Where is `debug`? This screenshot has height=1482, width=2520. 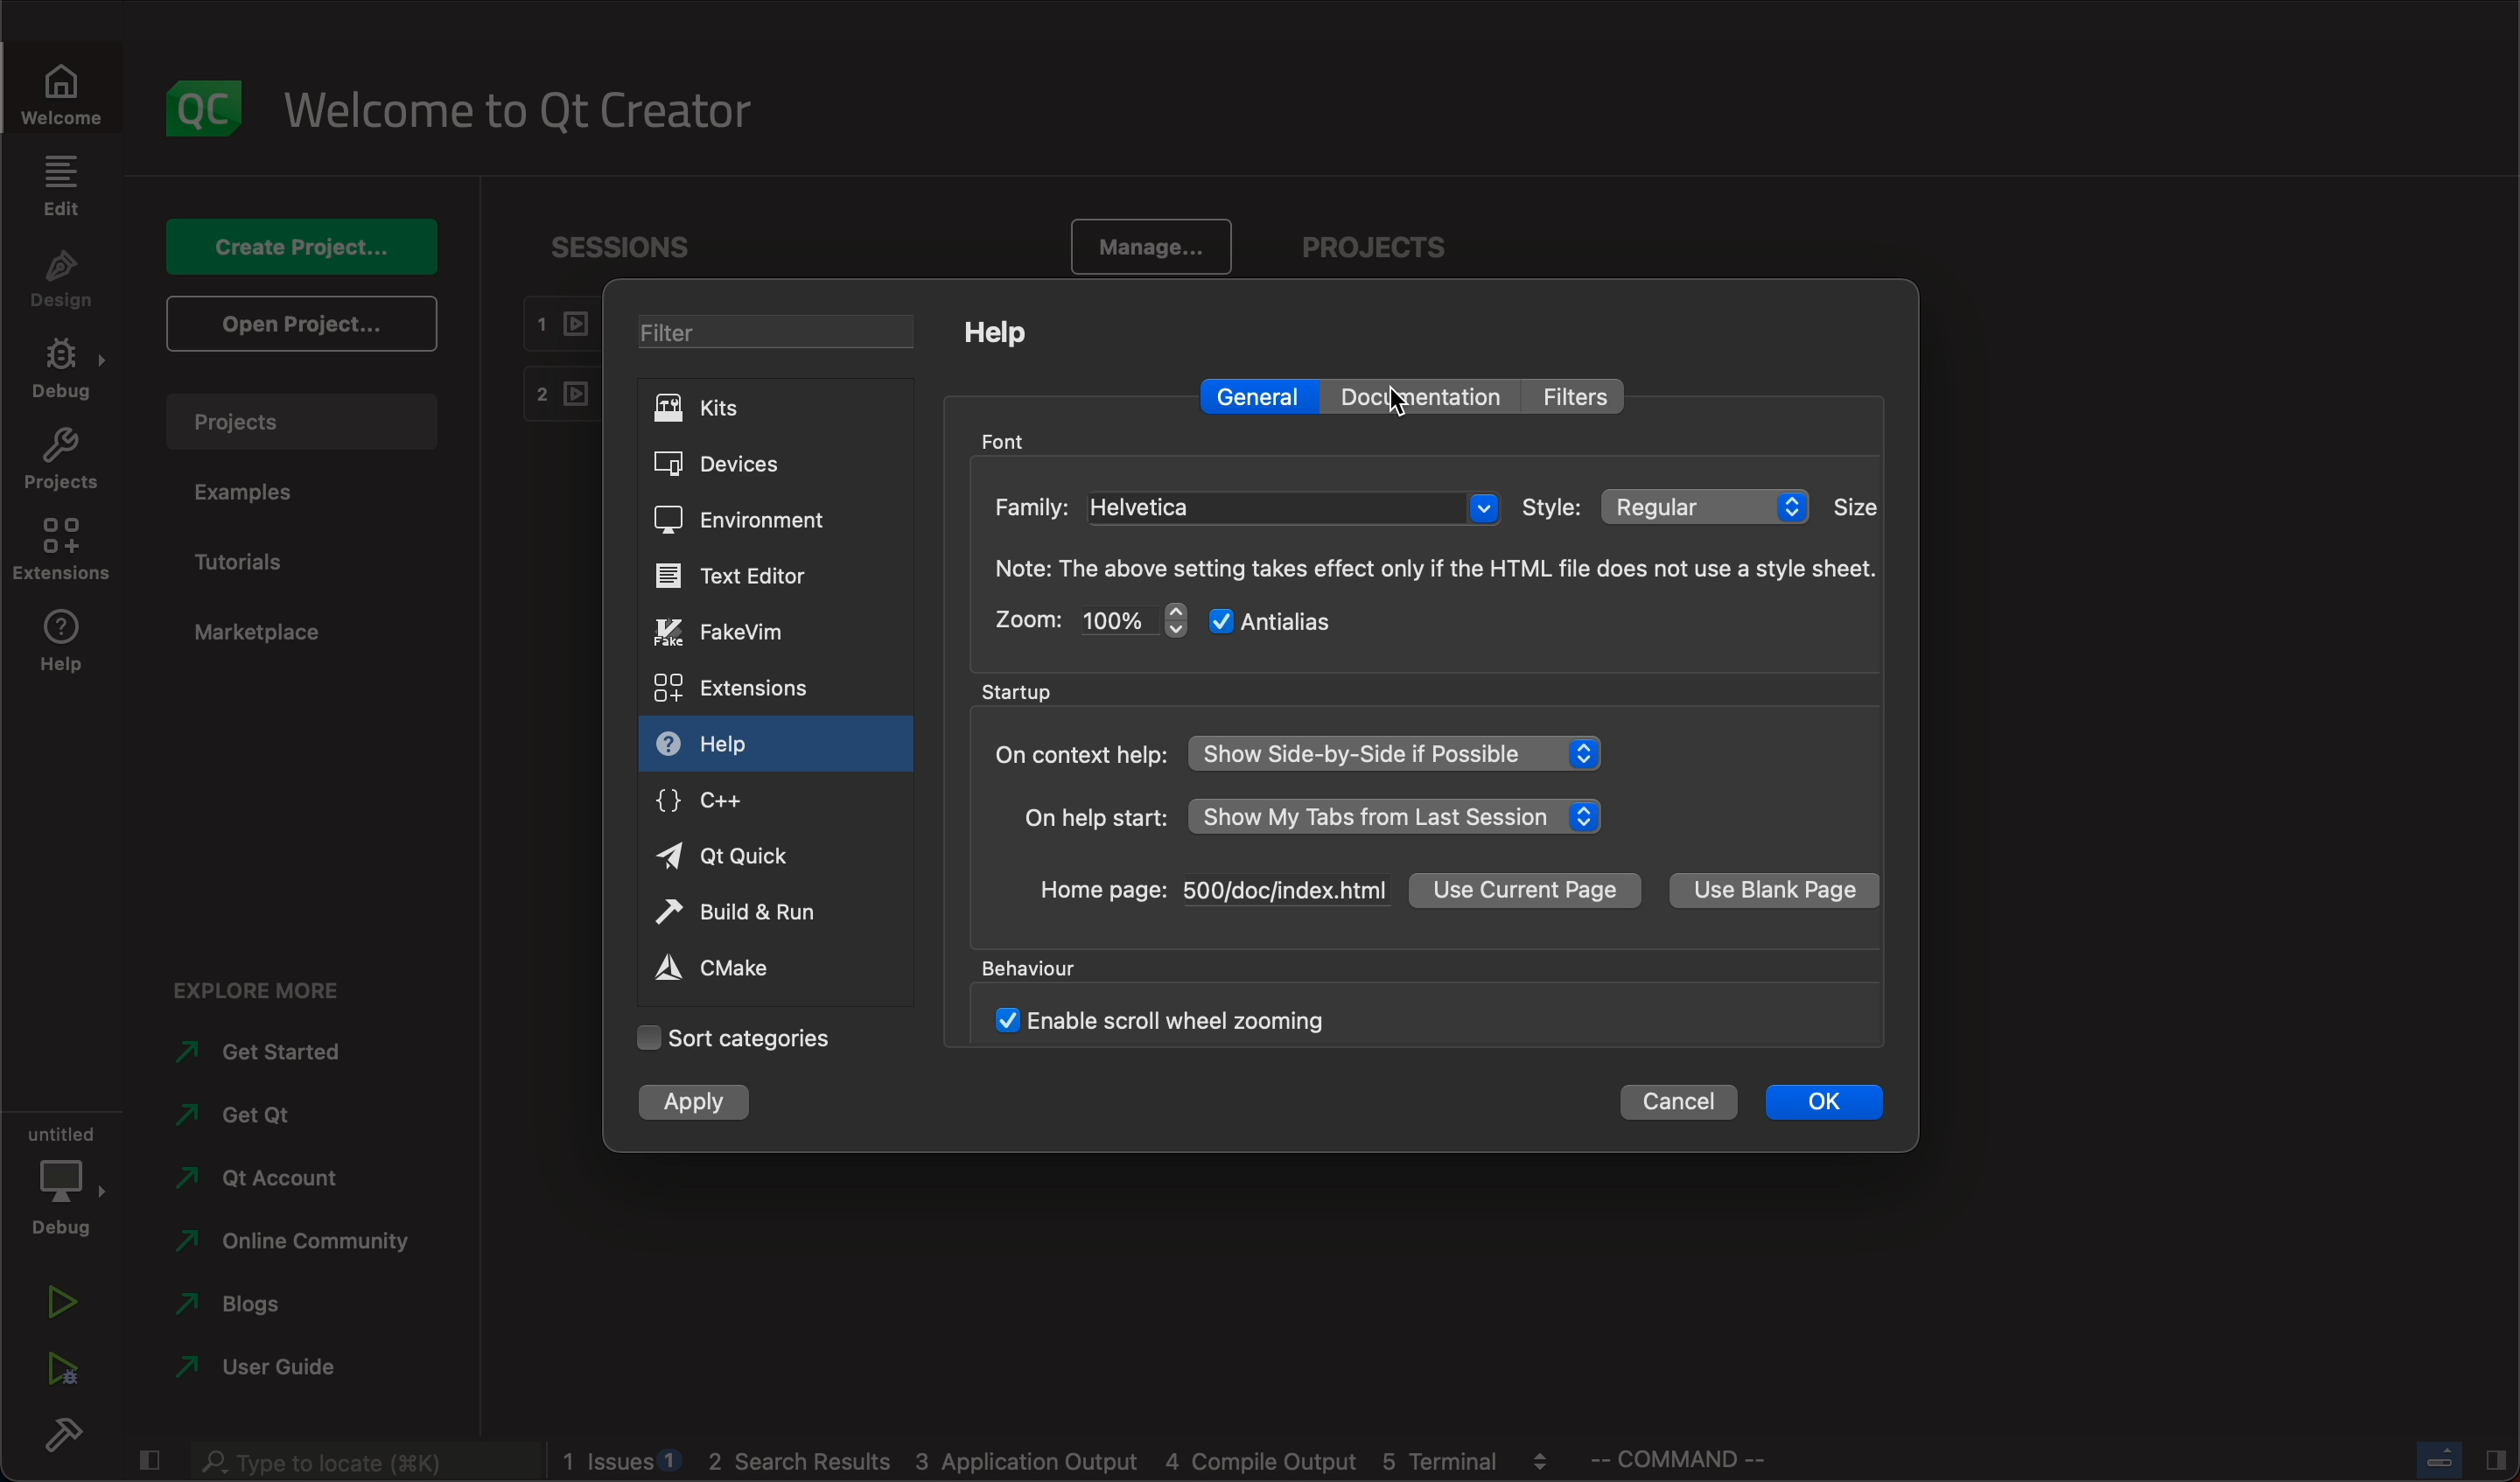 debug is located at coordinates (67, 1176).